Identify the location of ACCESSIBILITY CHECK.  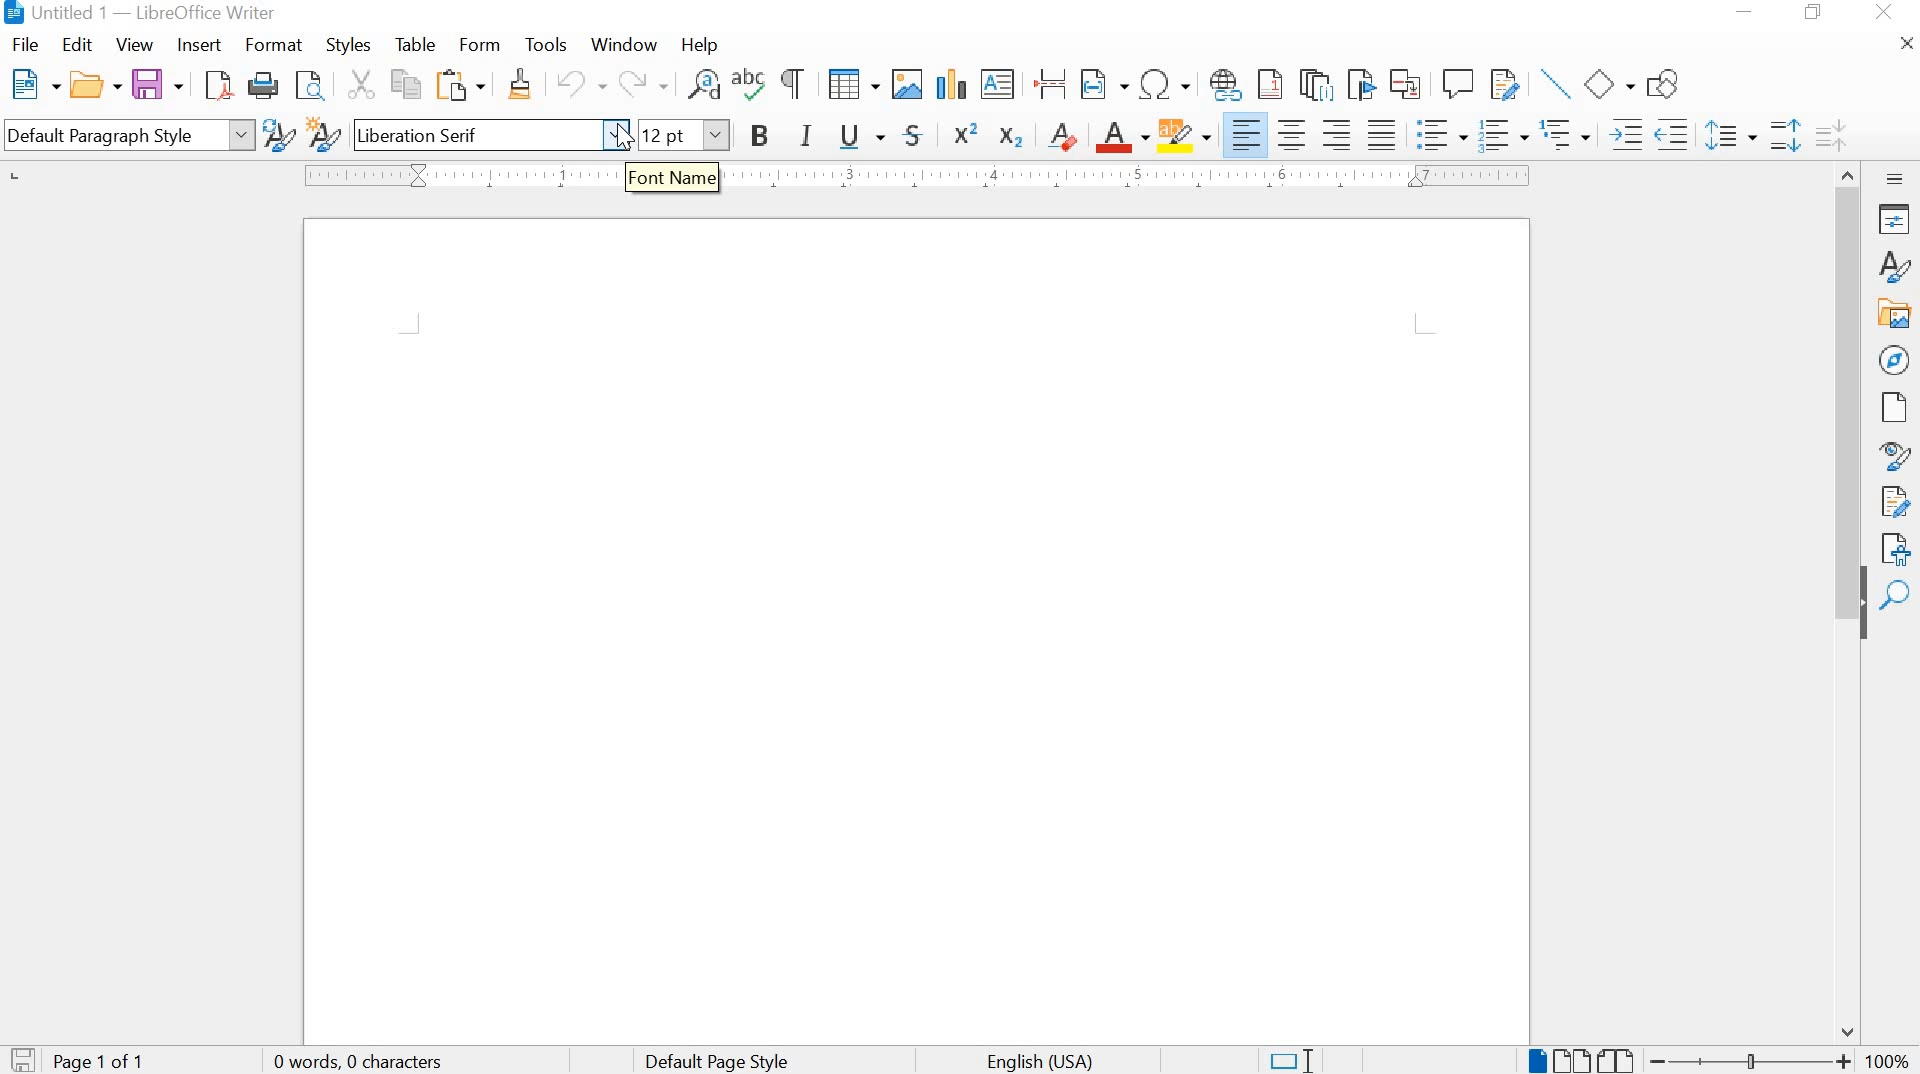
(1897, 546).